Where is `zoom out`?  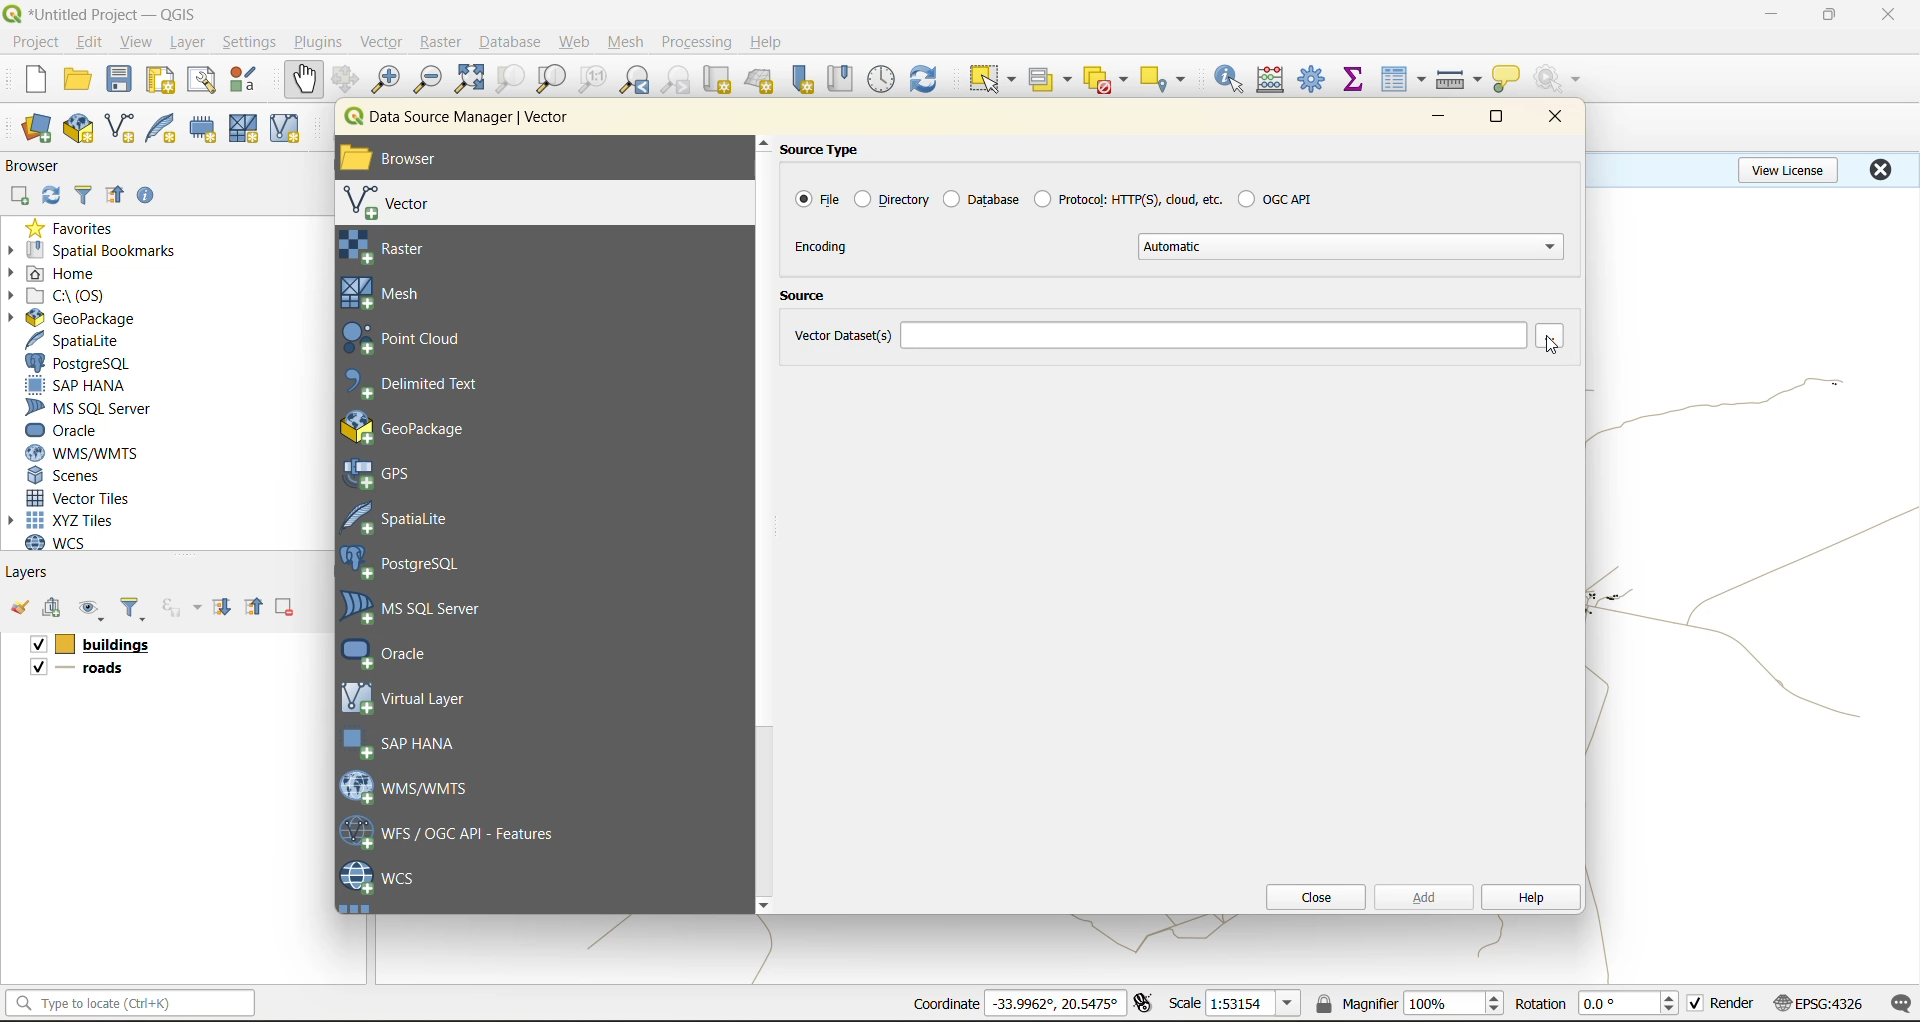
zoom out is located at coordinates (429, 78).